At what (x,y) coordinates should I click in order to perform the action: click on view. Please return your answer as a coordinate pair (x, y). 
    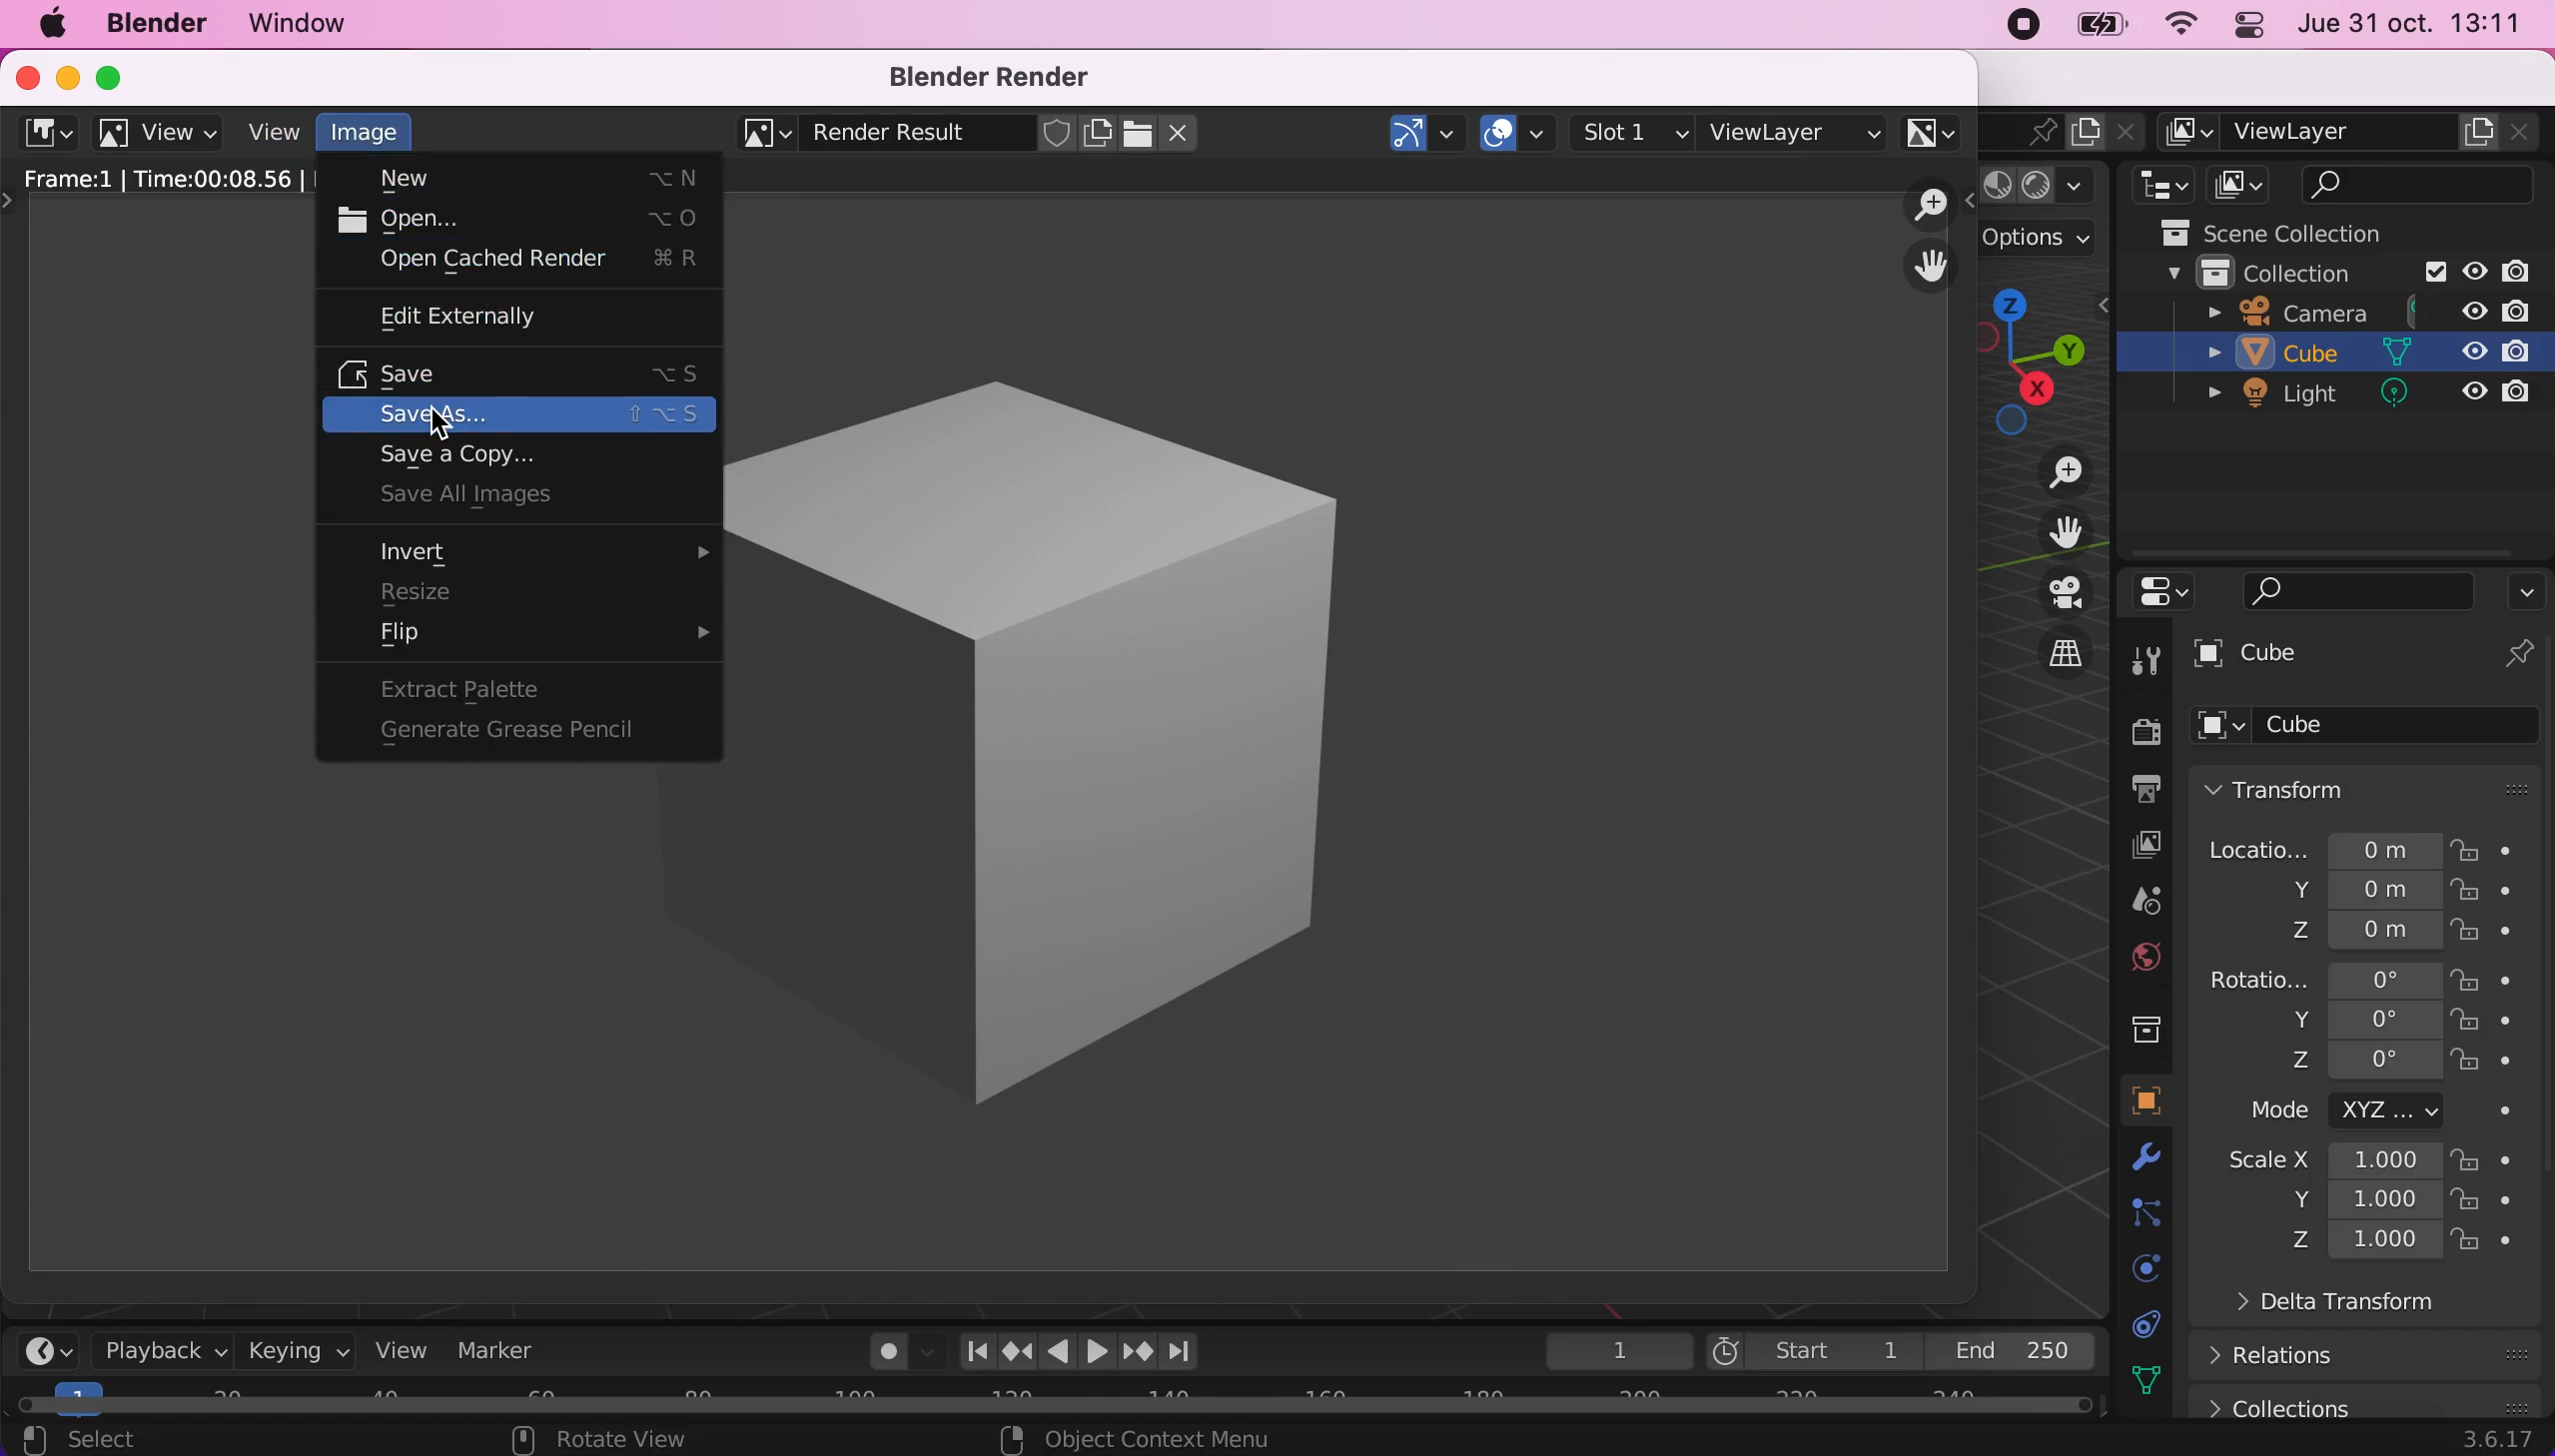
    Looking at the image, I should click on (161, 134).